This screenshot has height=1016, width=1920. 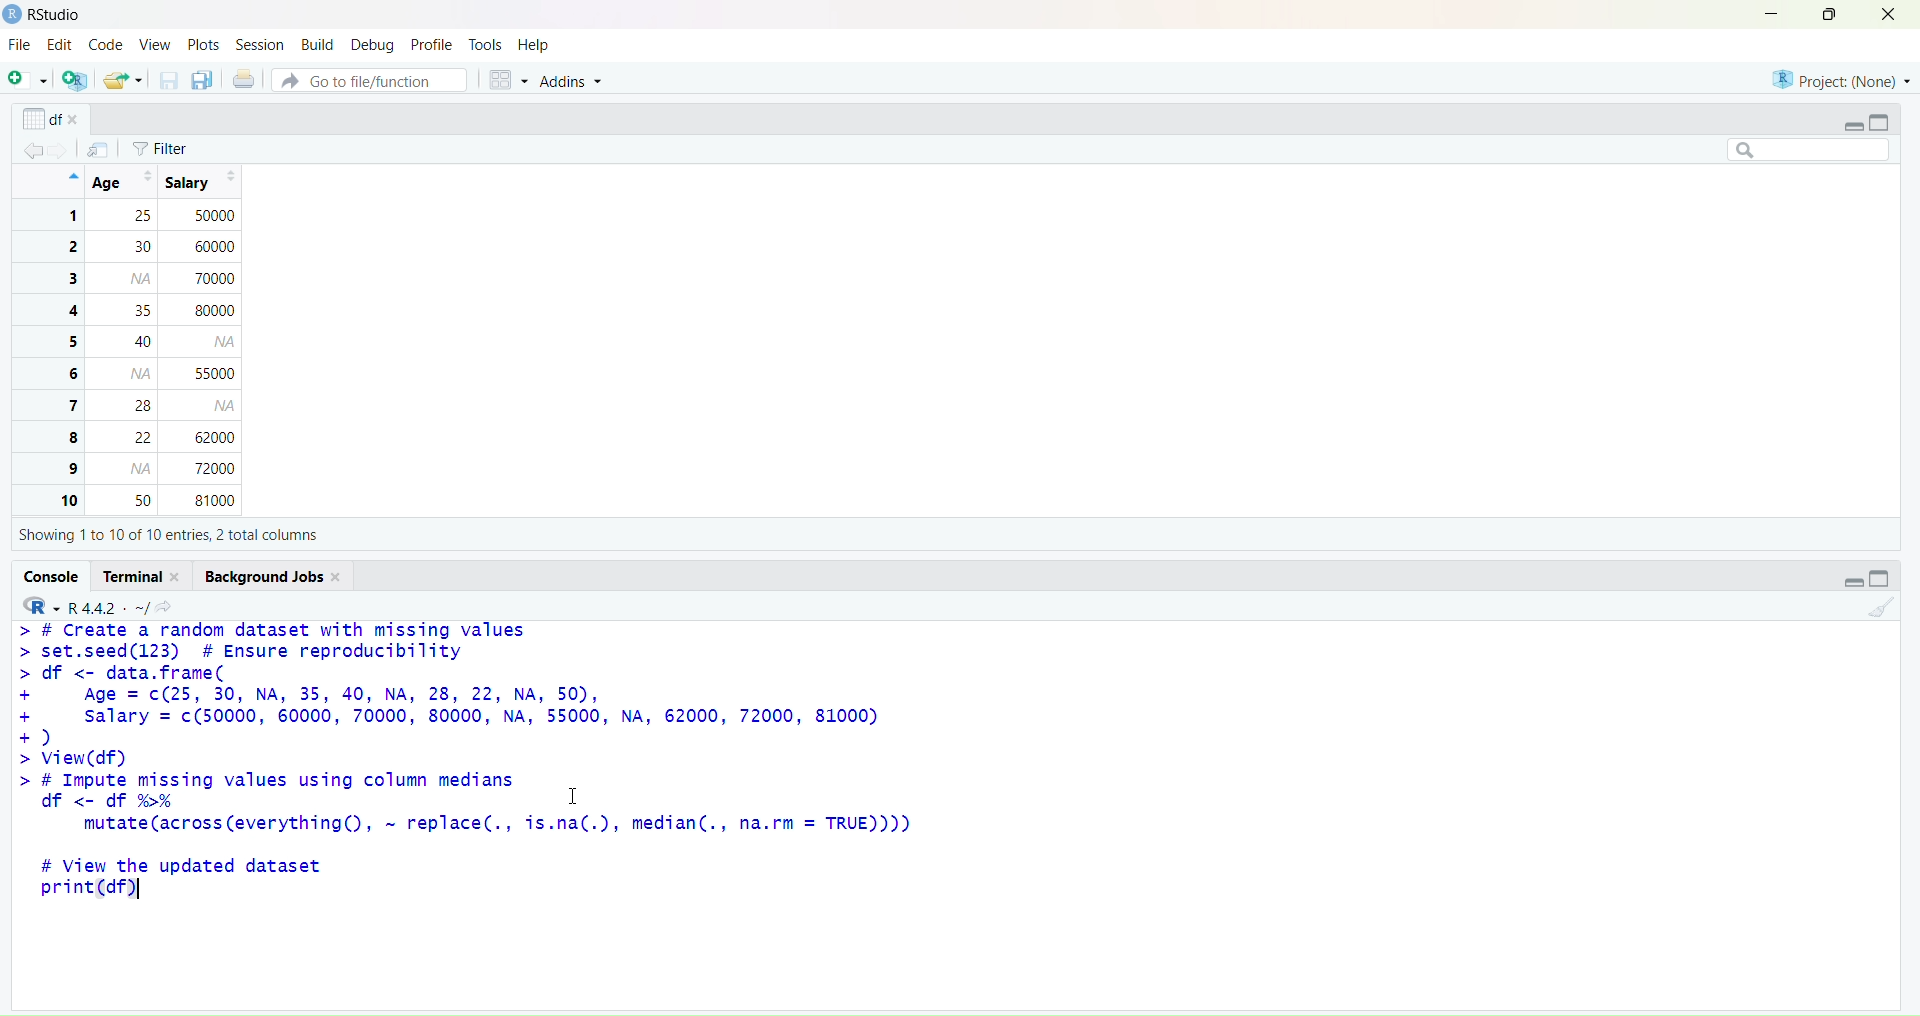 What do you see at coordinates (203, 81) in the screenshot?
I see `save all open documents` at bounding box center [203, 81].